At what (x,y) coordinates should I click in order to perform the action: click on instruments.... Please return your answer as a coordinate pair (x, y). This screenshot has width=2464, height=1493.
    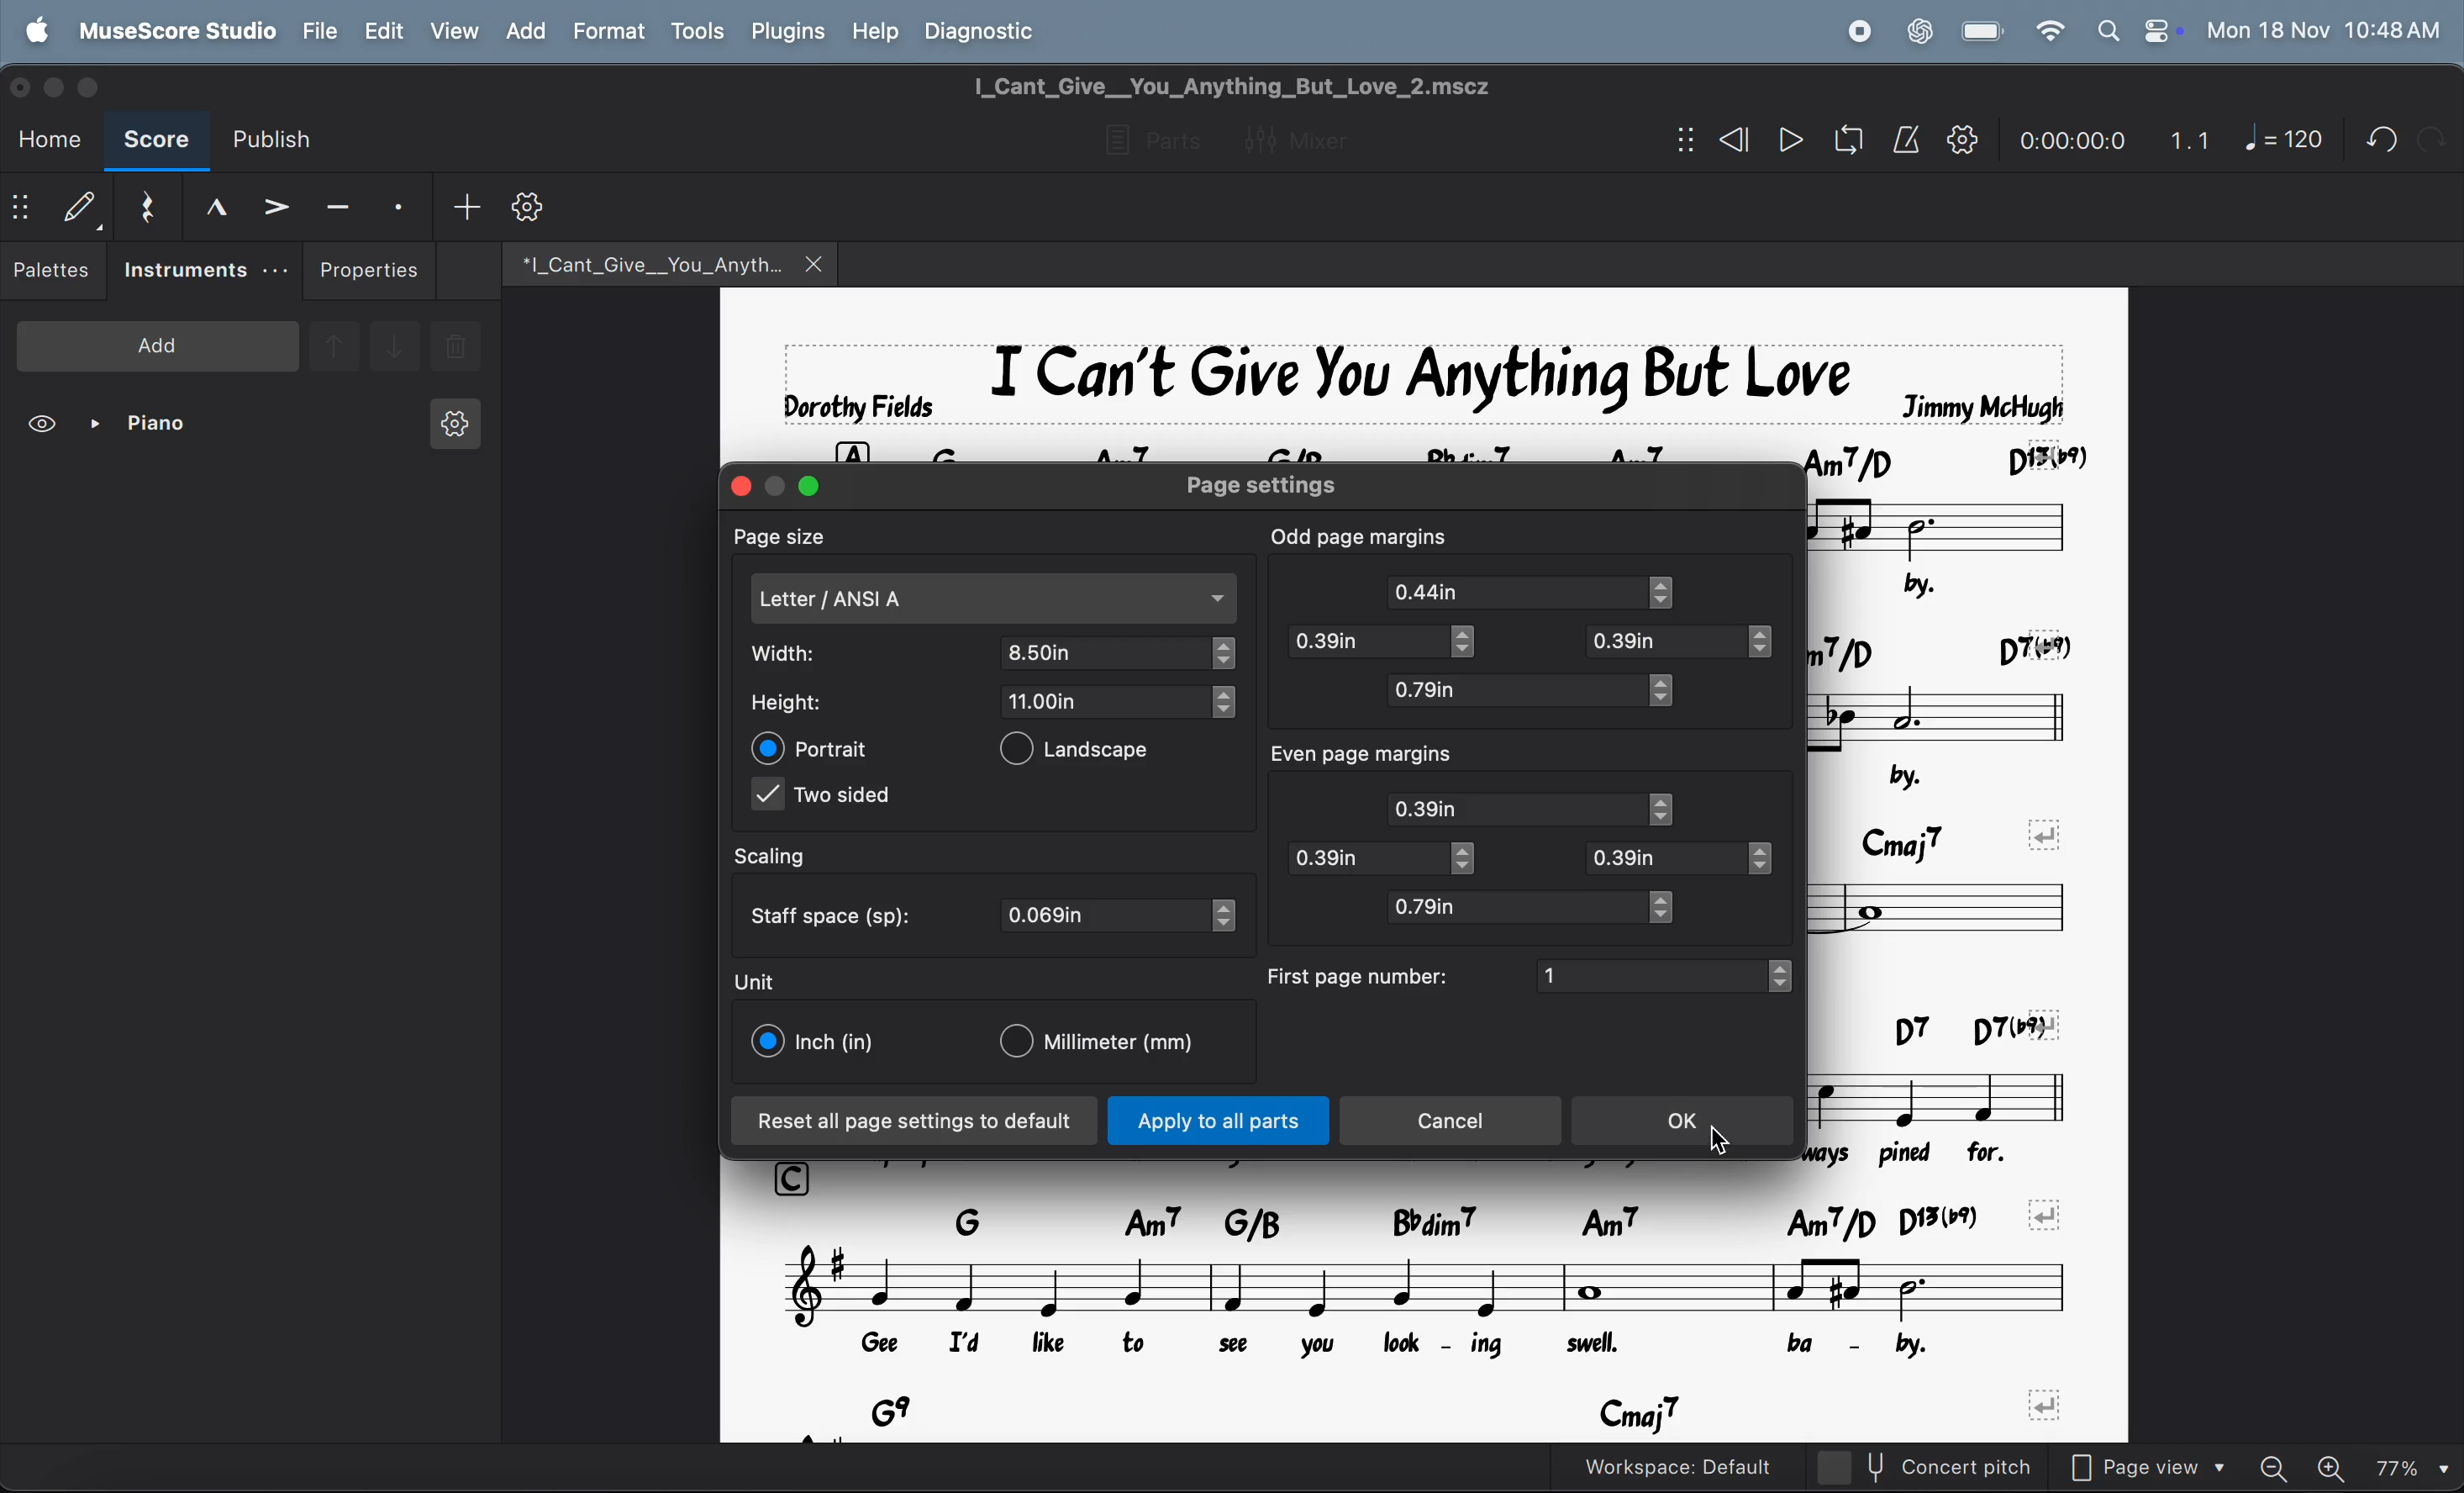
    Looking at the image, I should click on (204, 271).